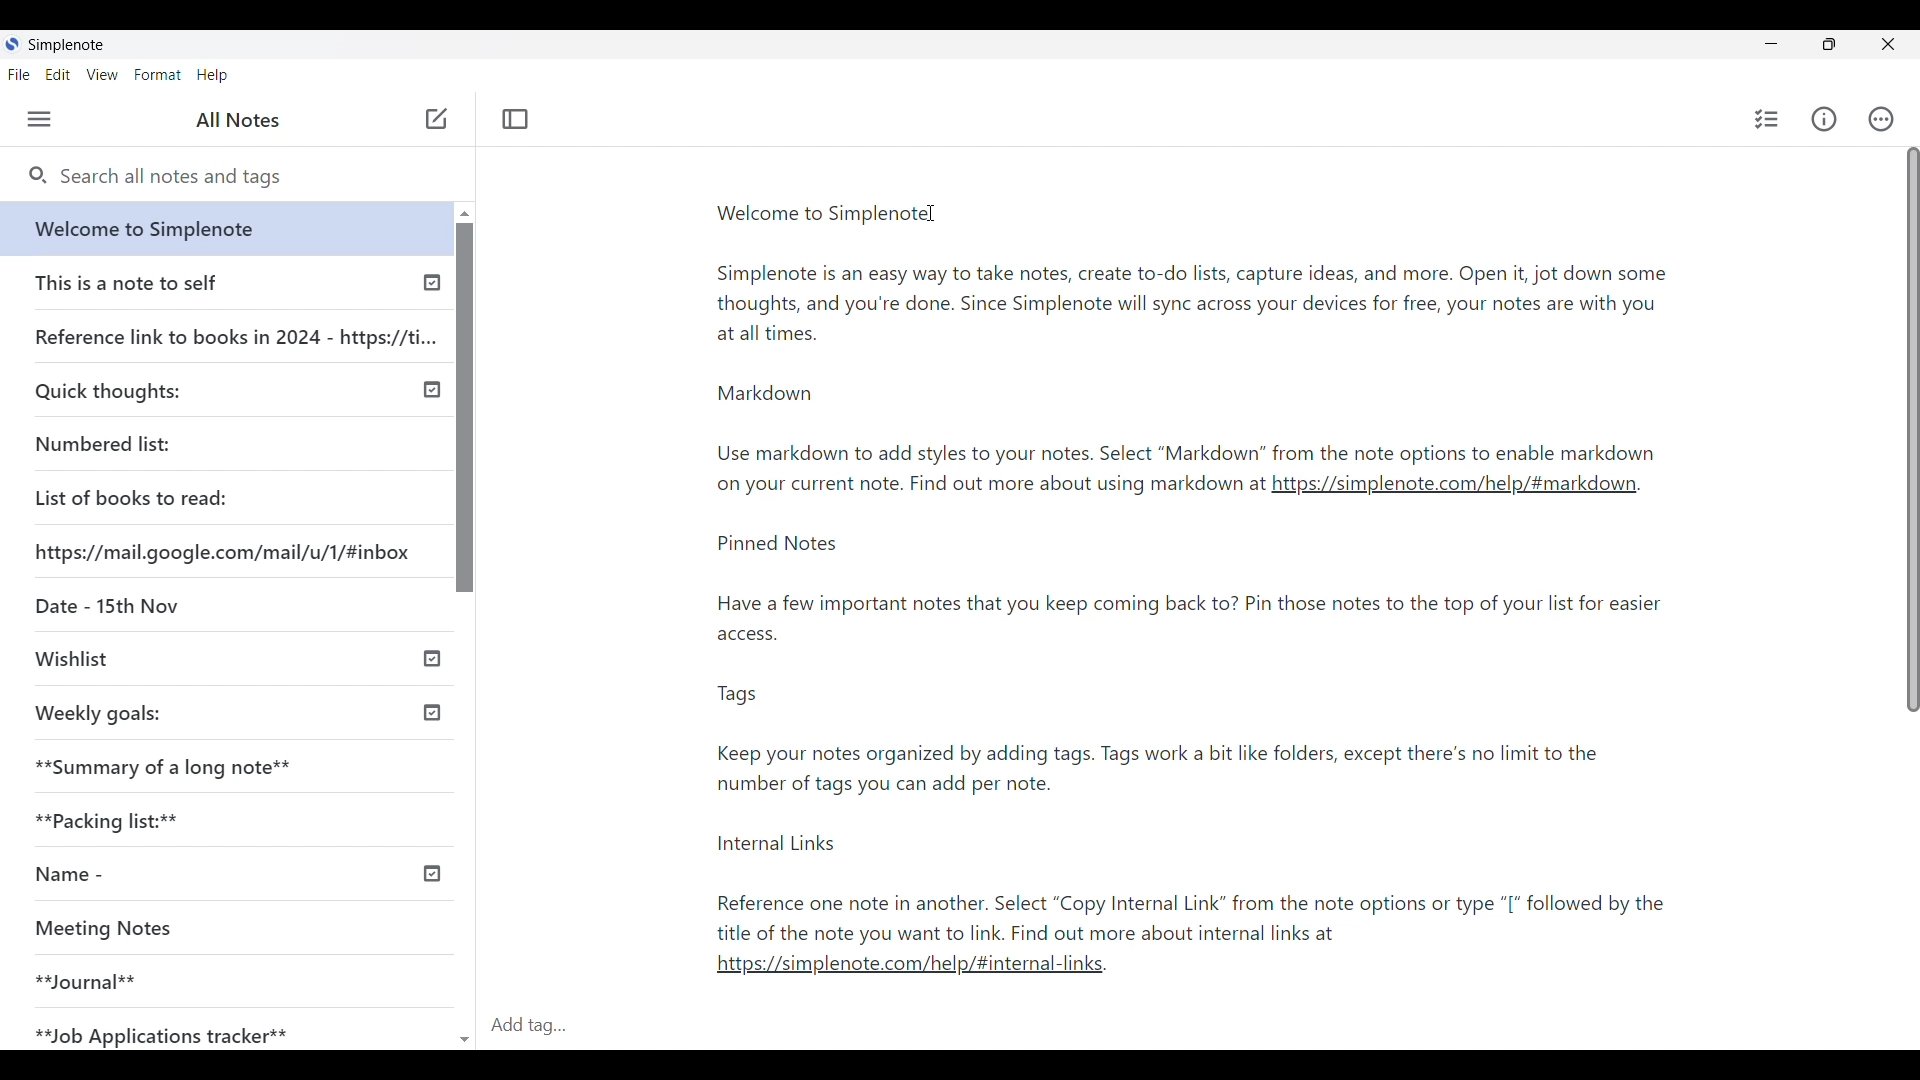  I want to click on Quick slide to bottom, so click(464, 1030).